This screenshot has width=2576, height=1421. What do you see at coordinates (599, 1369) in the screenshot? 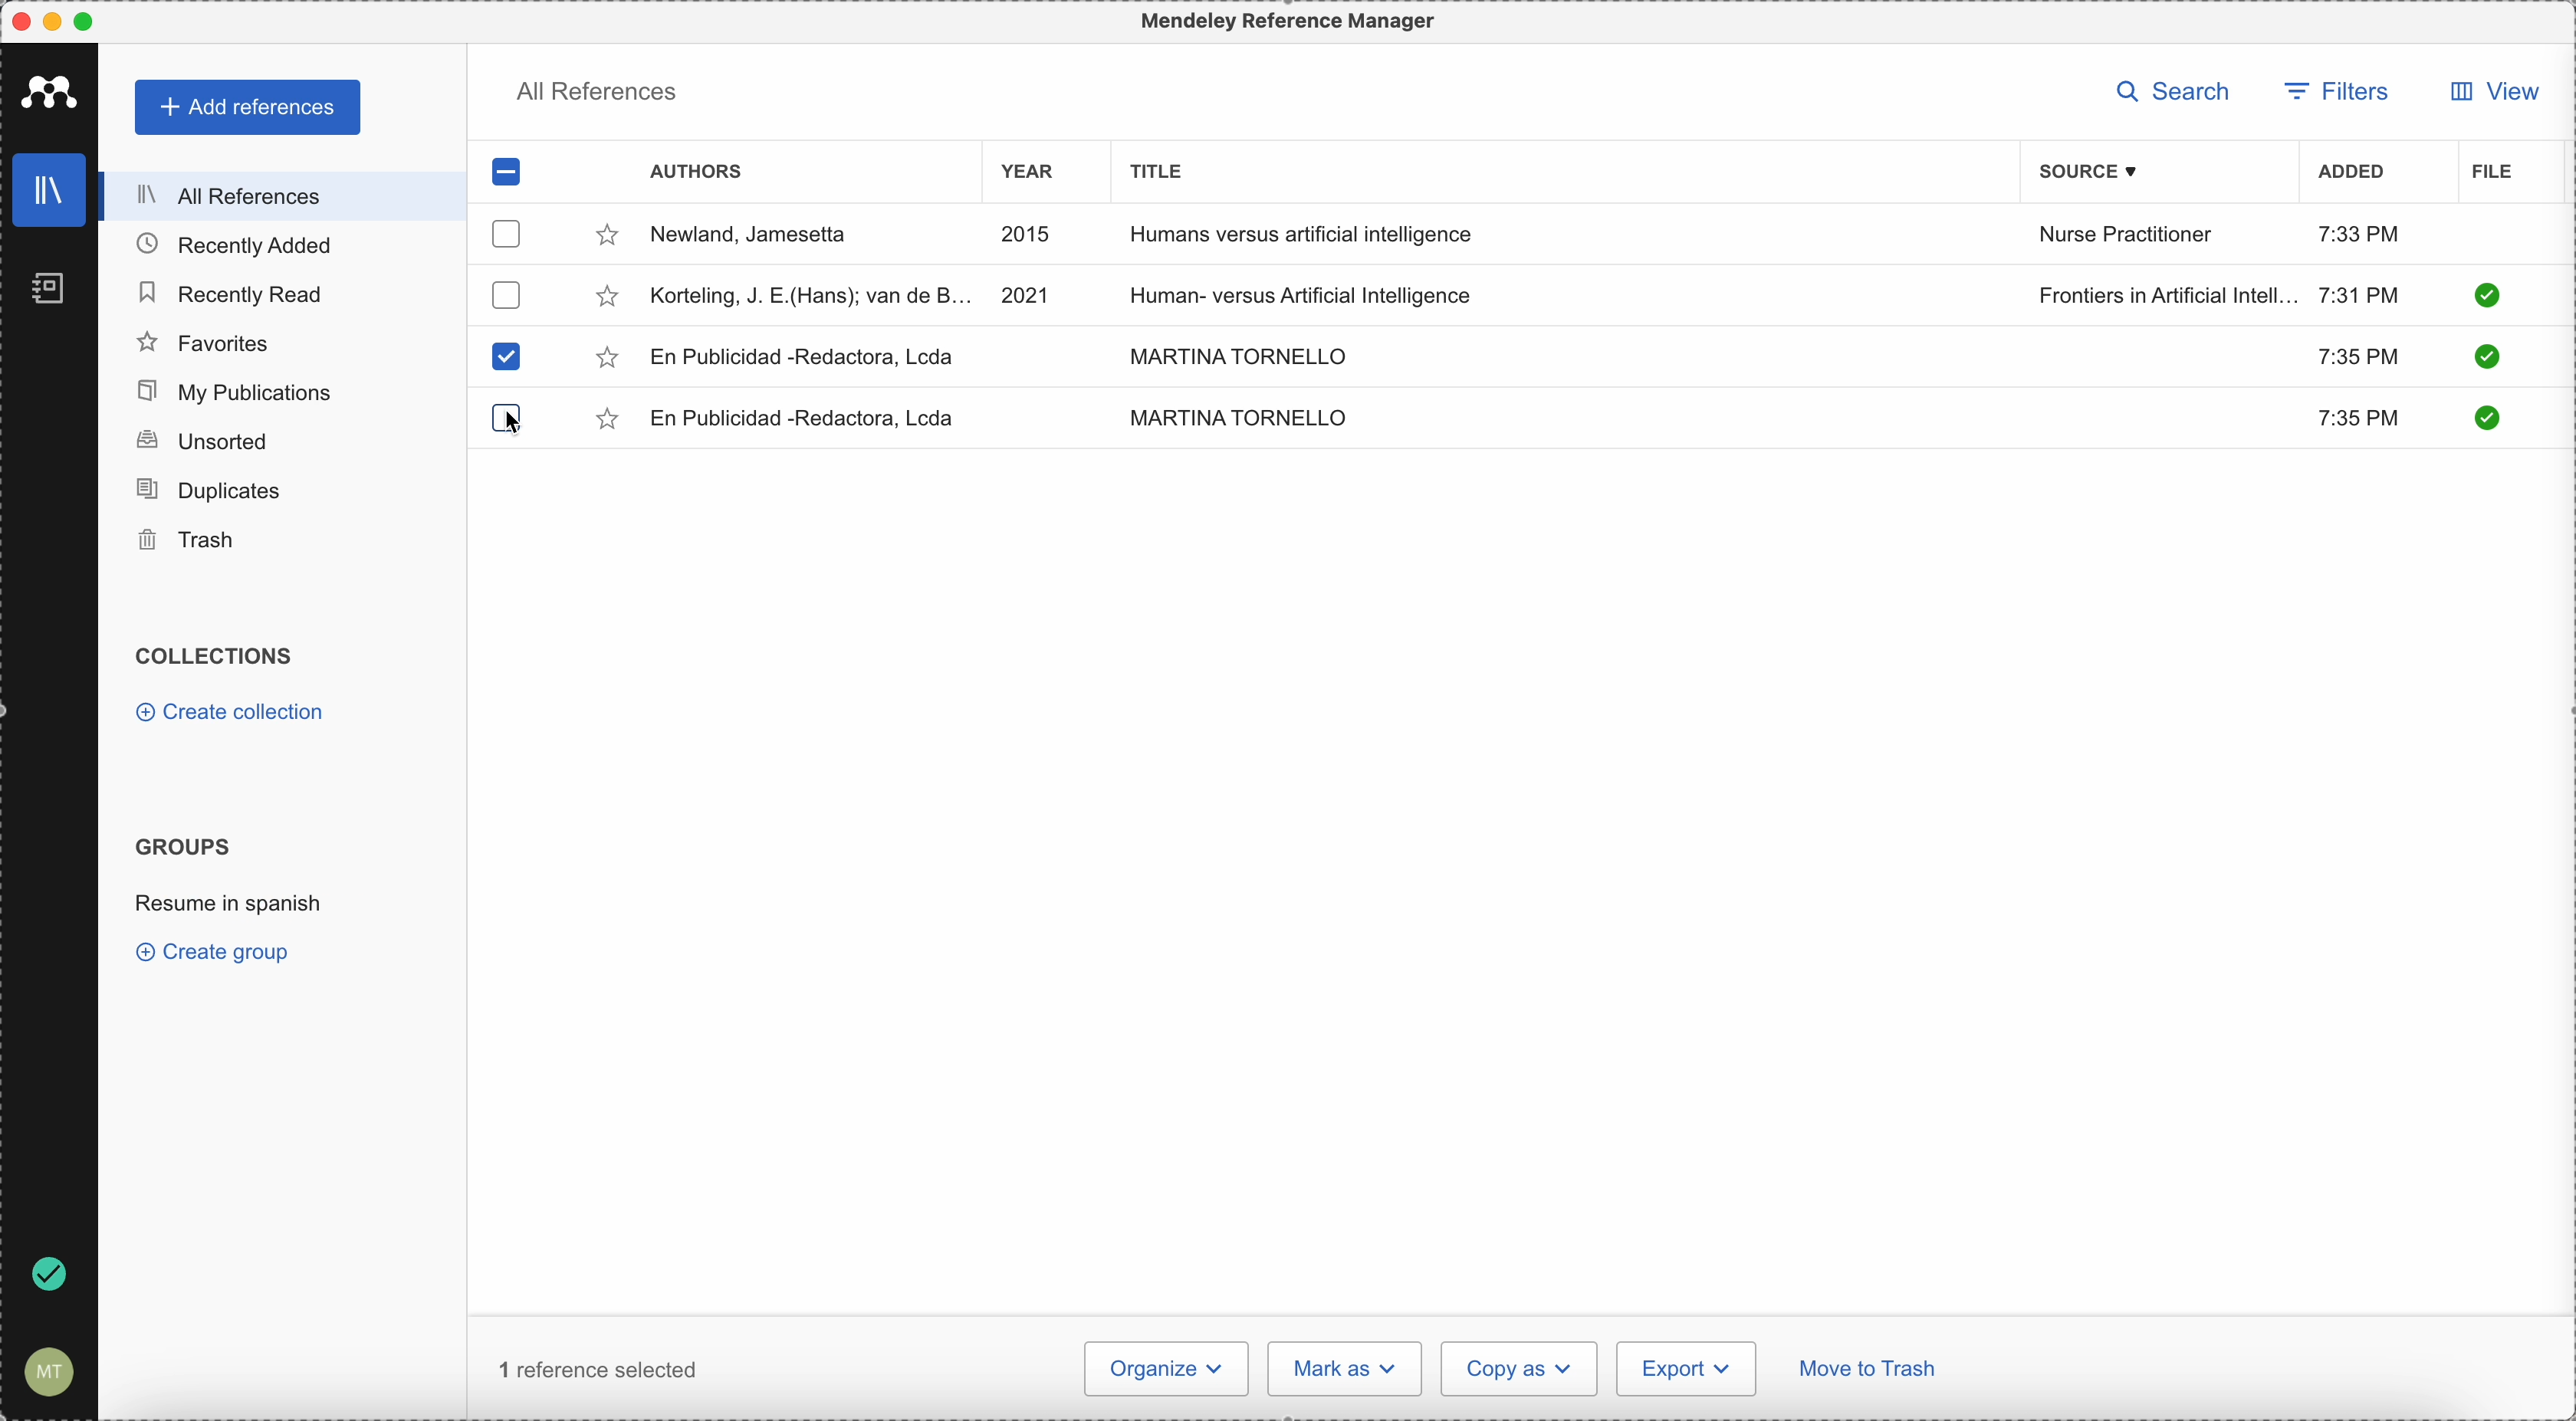
I see `1 reference selected` at bounding box center [599, 1369].